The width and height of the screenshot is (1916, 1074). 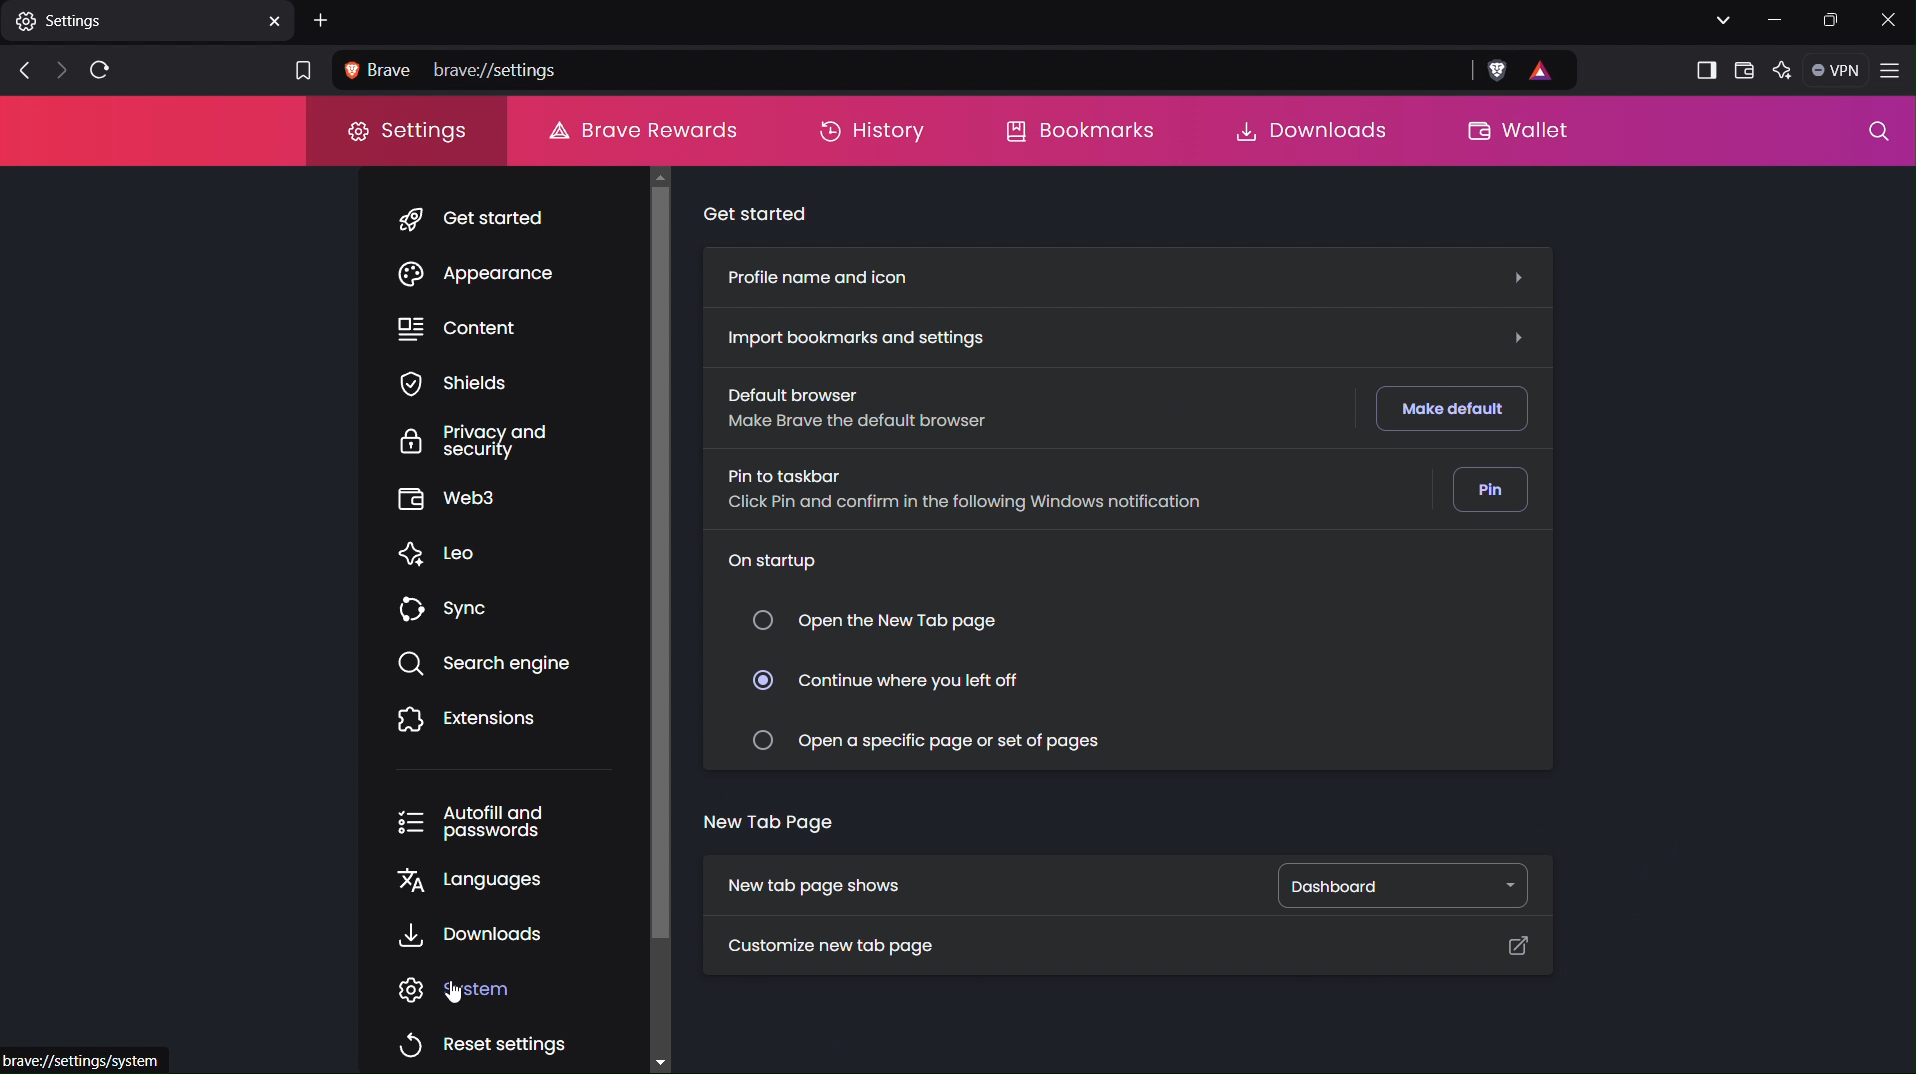 I want to click on Previous Tab, so click(x=18, y=72).